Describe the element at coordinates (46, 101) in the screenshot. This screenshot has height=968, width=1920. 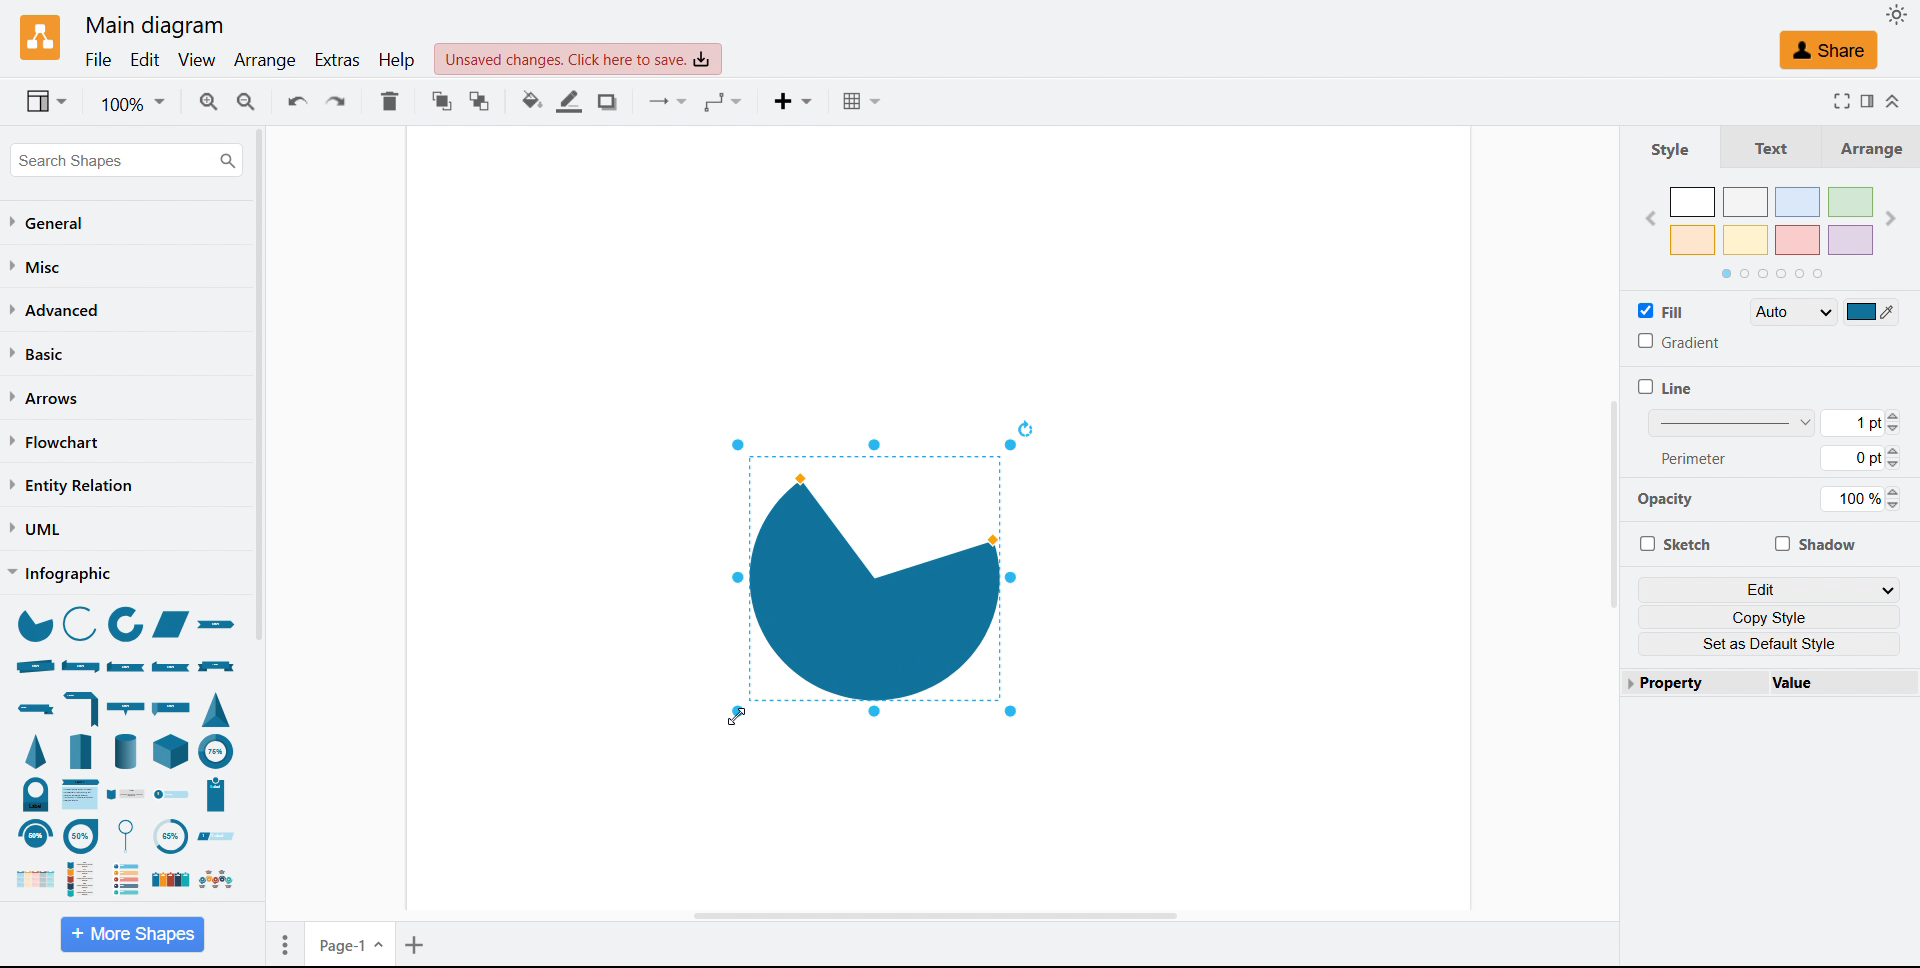
I see `Display options ` at that location.